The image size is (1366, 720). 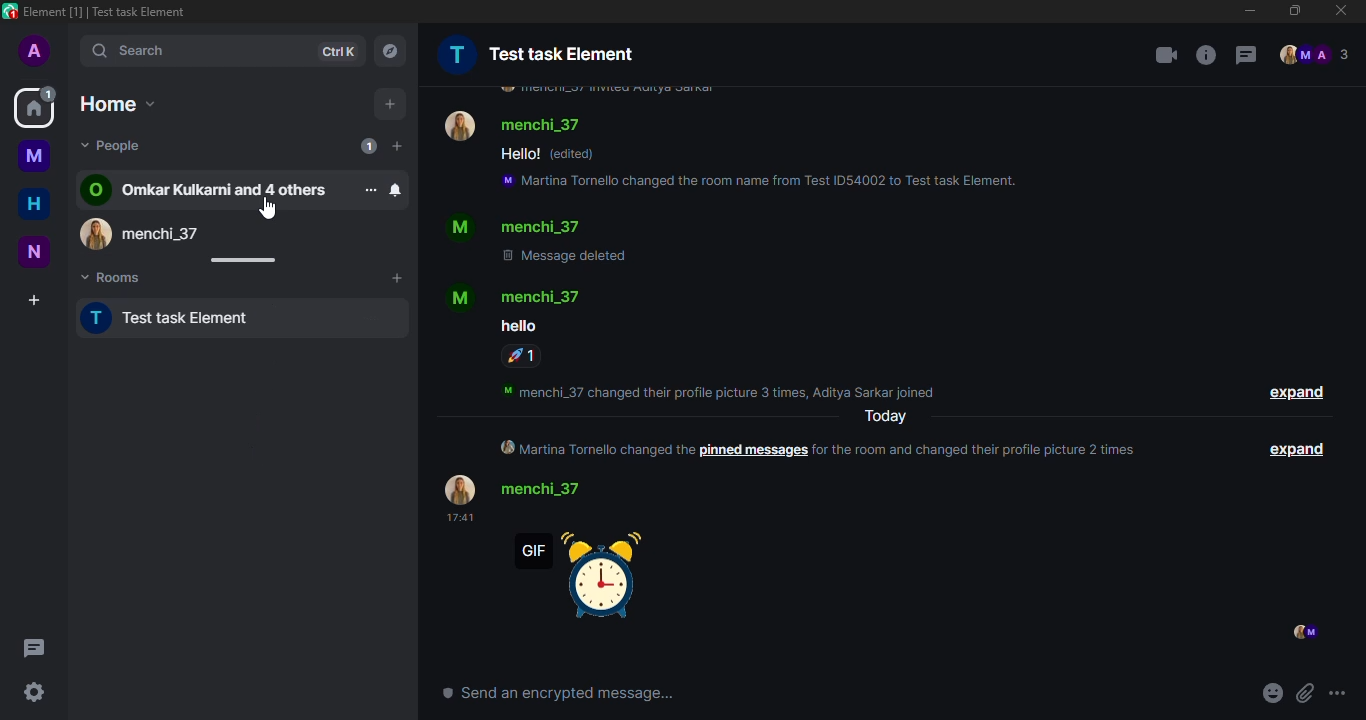 I want to click on expand, so click(x=1300, y=451).